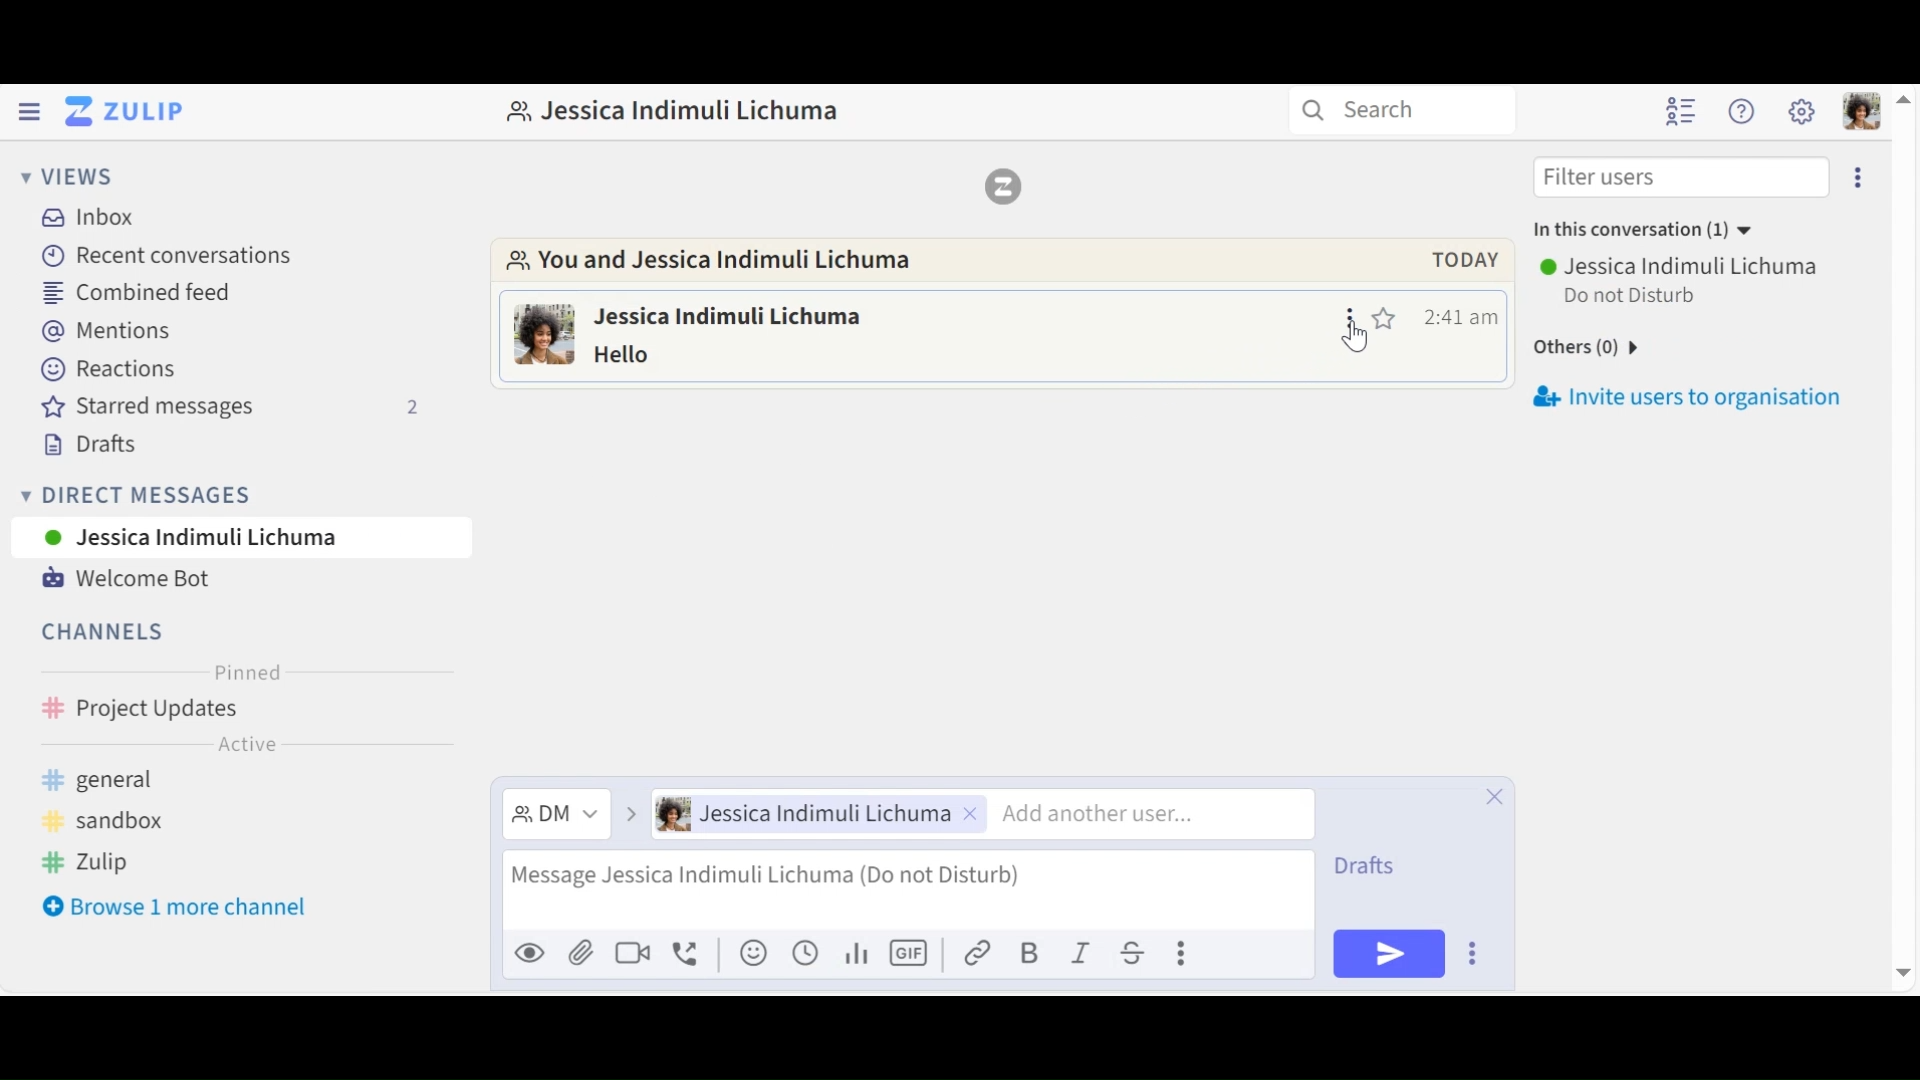 This screenshot has width=1920, height=1080. I want to click on Upload File, so click(581, 956).